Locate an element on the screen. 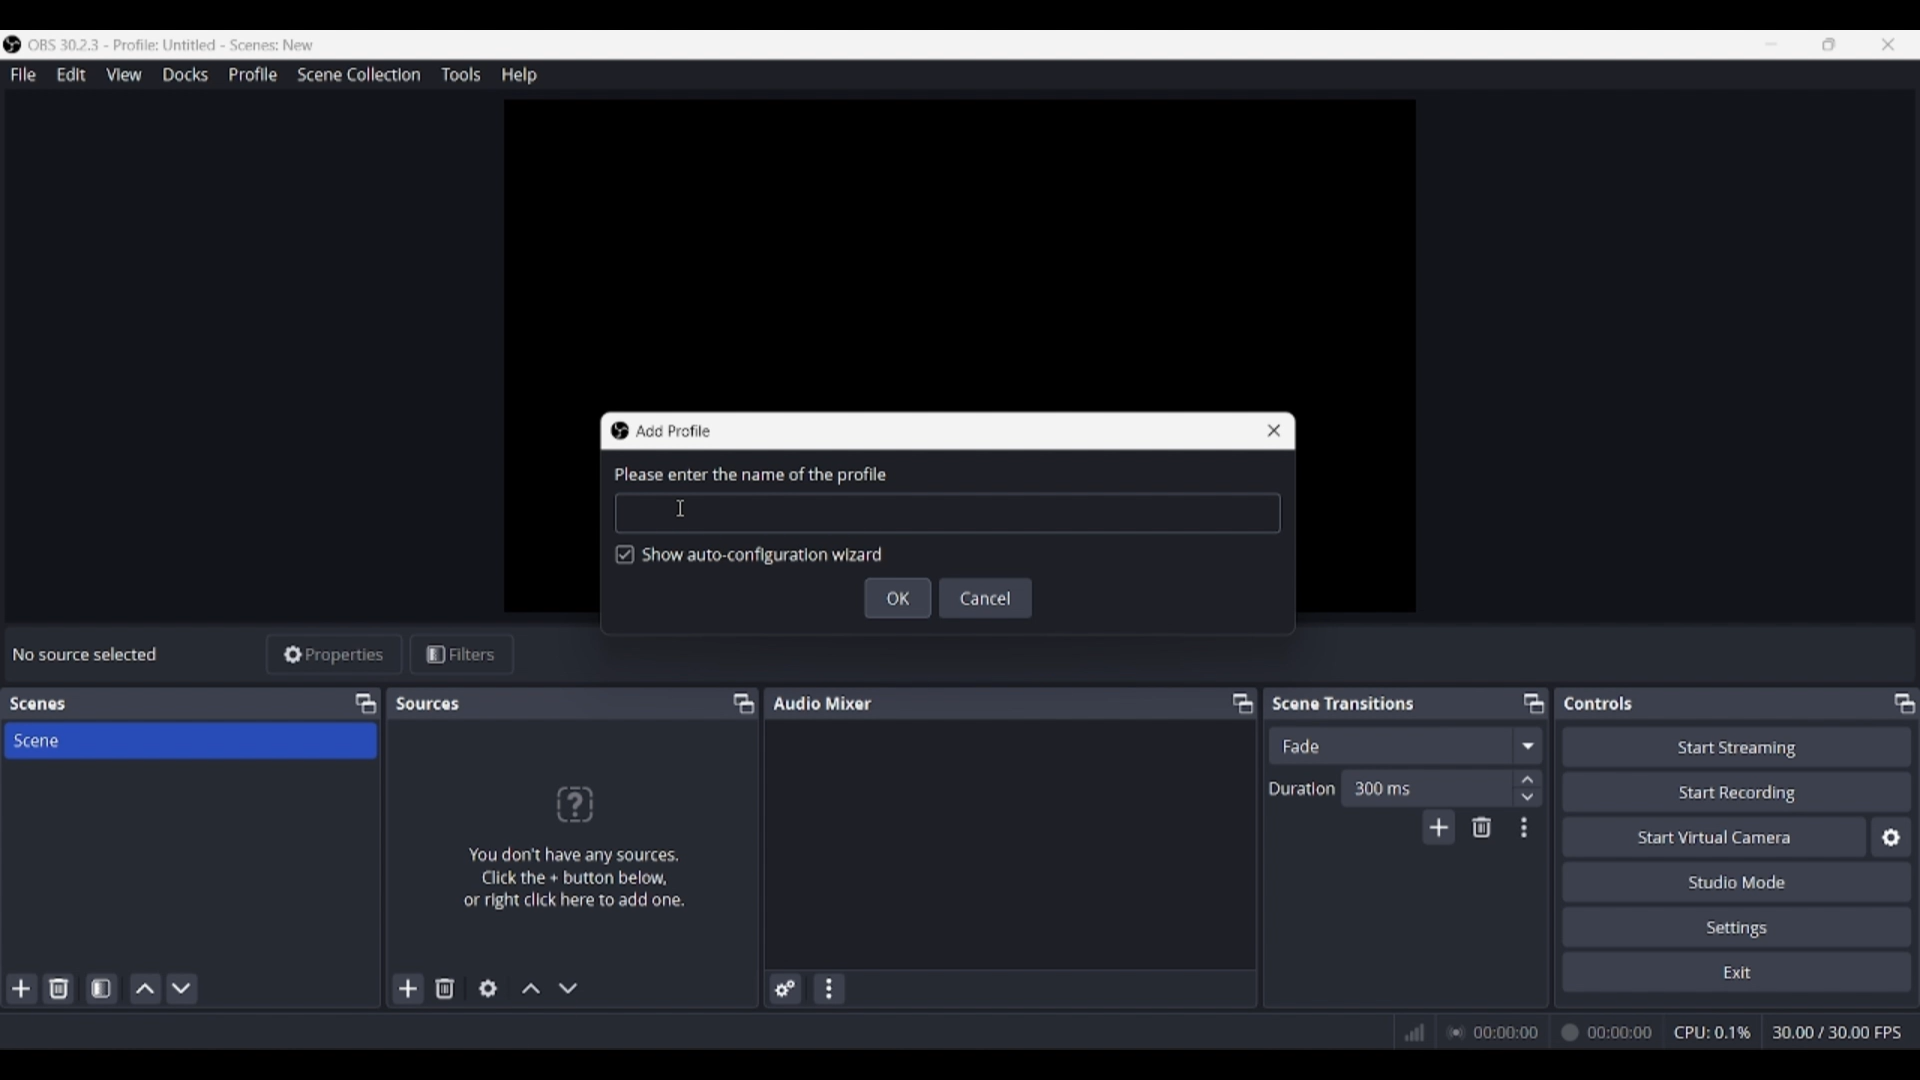 This screenshot has width=1920, height=1080. Float scenes is located at coordinates (365, 704).